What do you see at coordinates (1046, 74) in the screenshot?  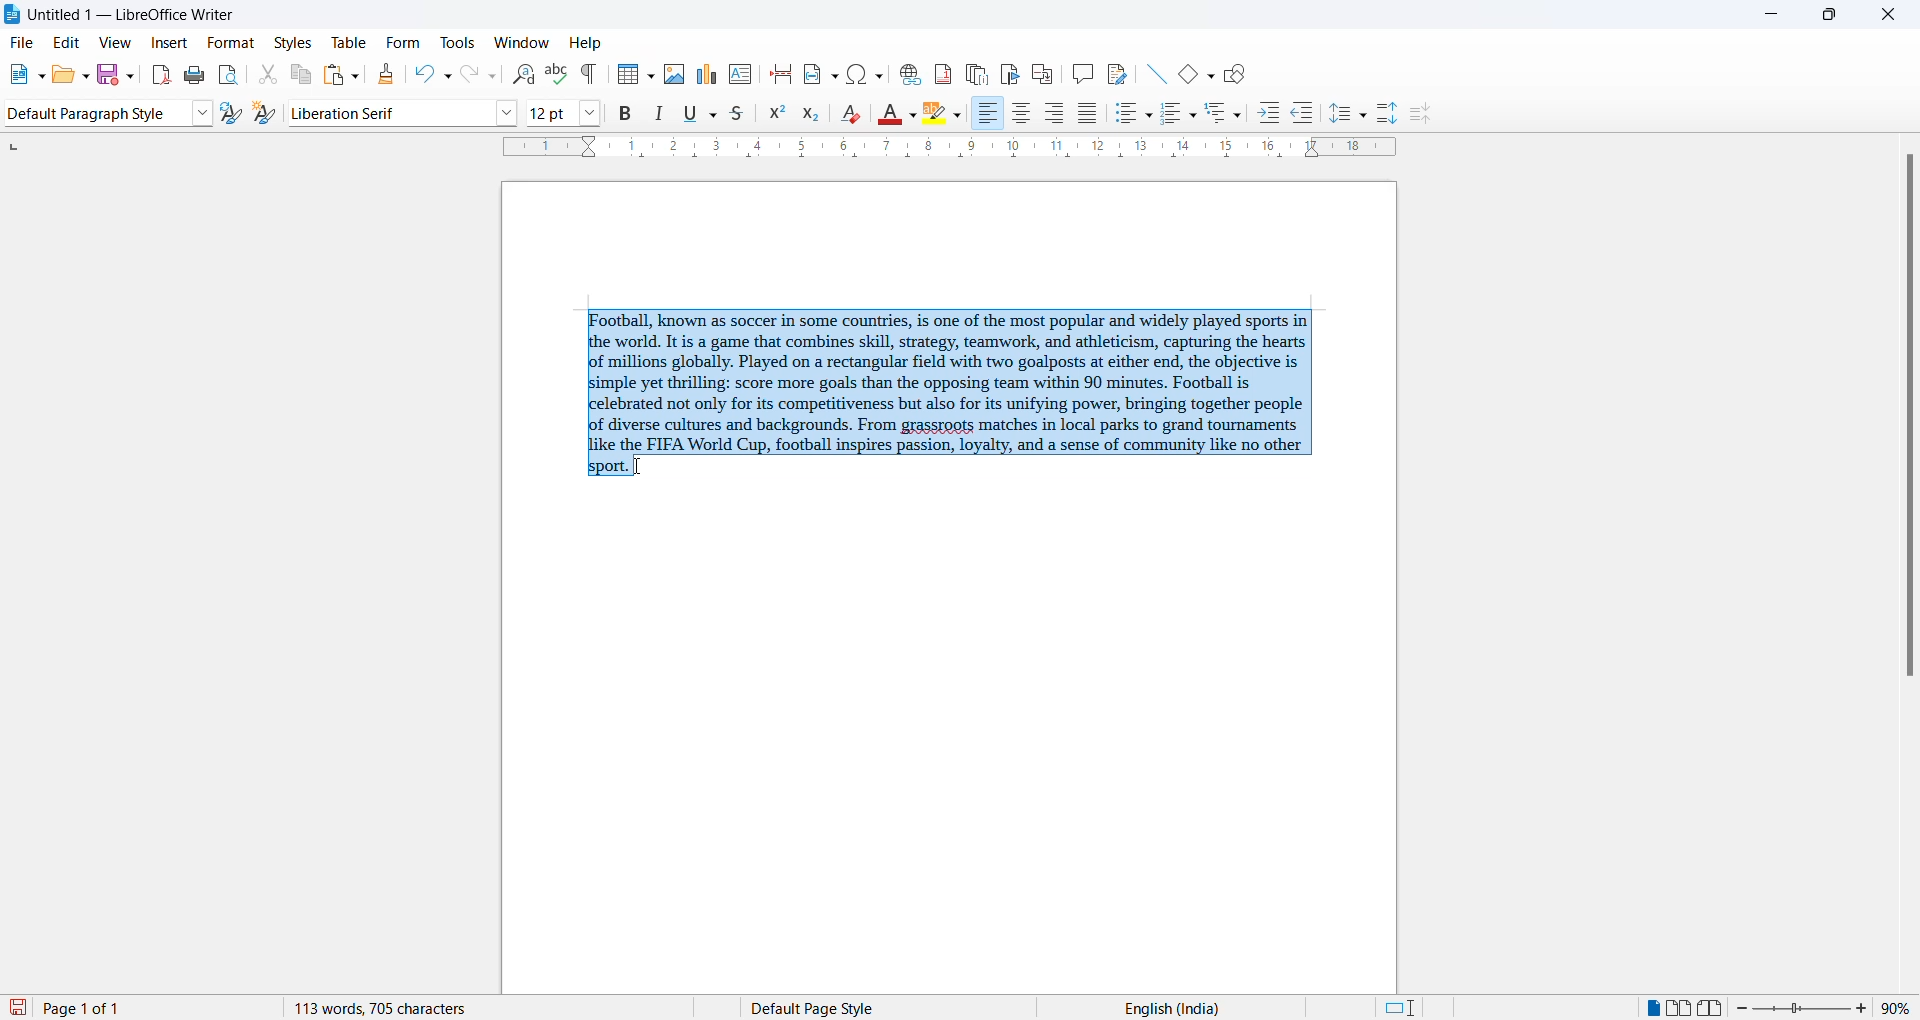 I see `insert cross-reference` at bounding box center [1046, 74].